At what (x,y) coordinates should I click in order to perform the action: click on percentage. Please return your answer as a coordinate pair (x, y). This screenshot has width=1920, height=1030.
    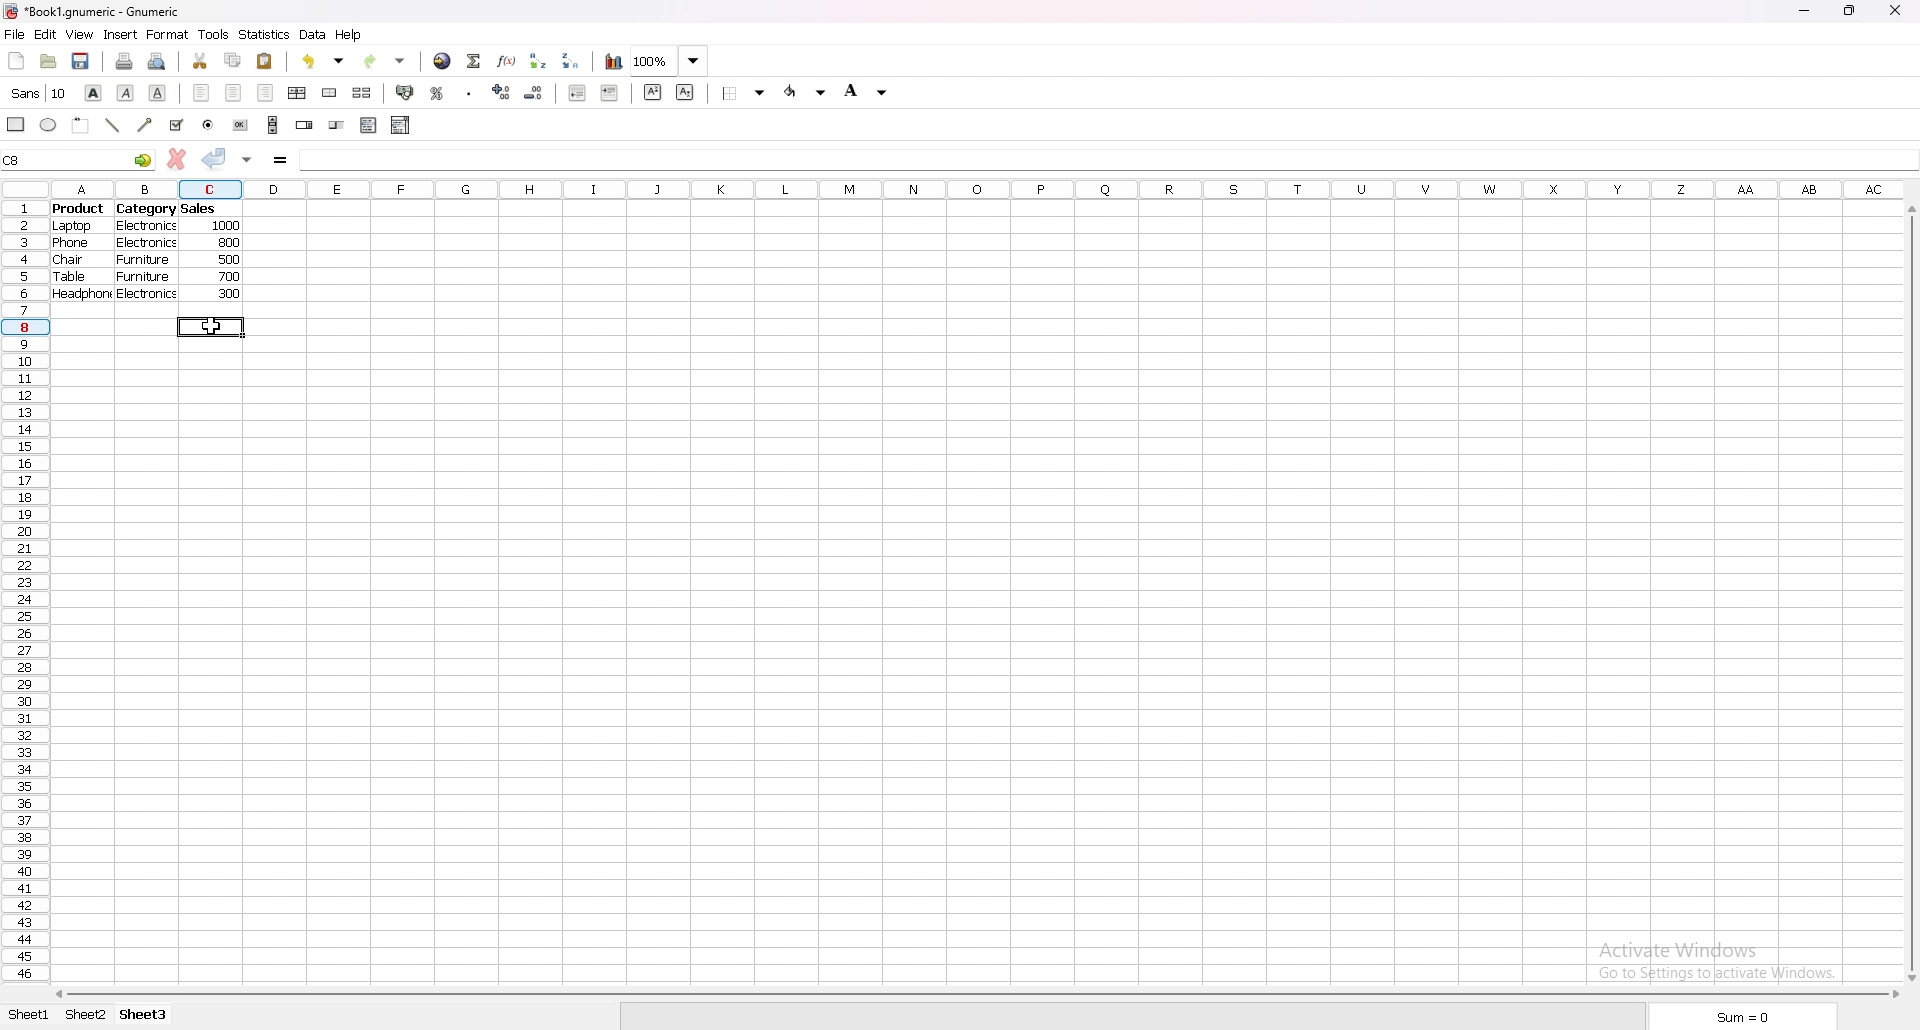
    Looking at the image, I should click on (437, 92).